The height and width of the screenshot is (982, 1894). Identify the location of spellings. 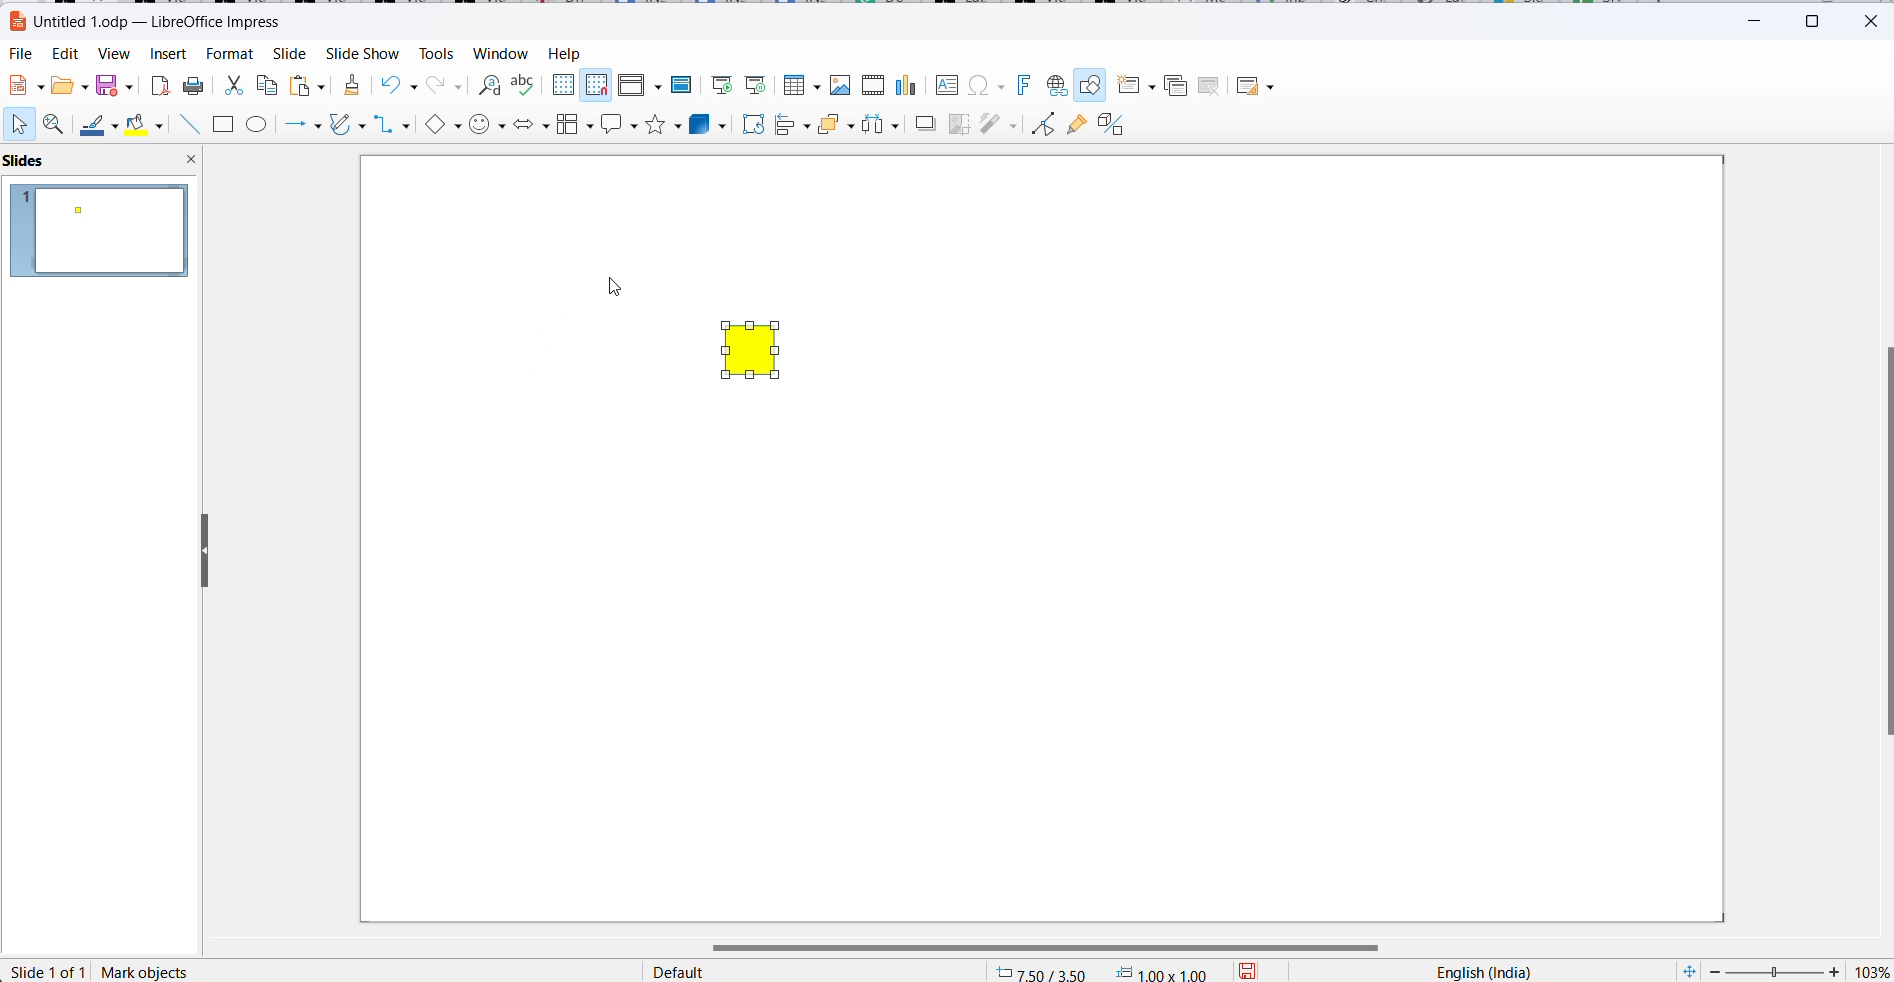
(524, 85).